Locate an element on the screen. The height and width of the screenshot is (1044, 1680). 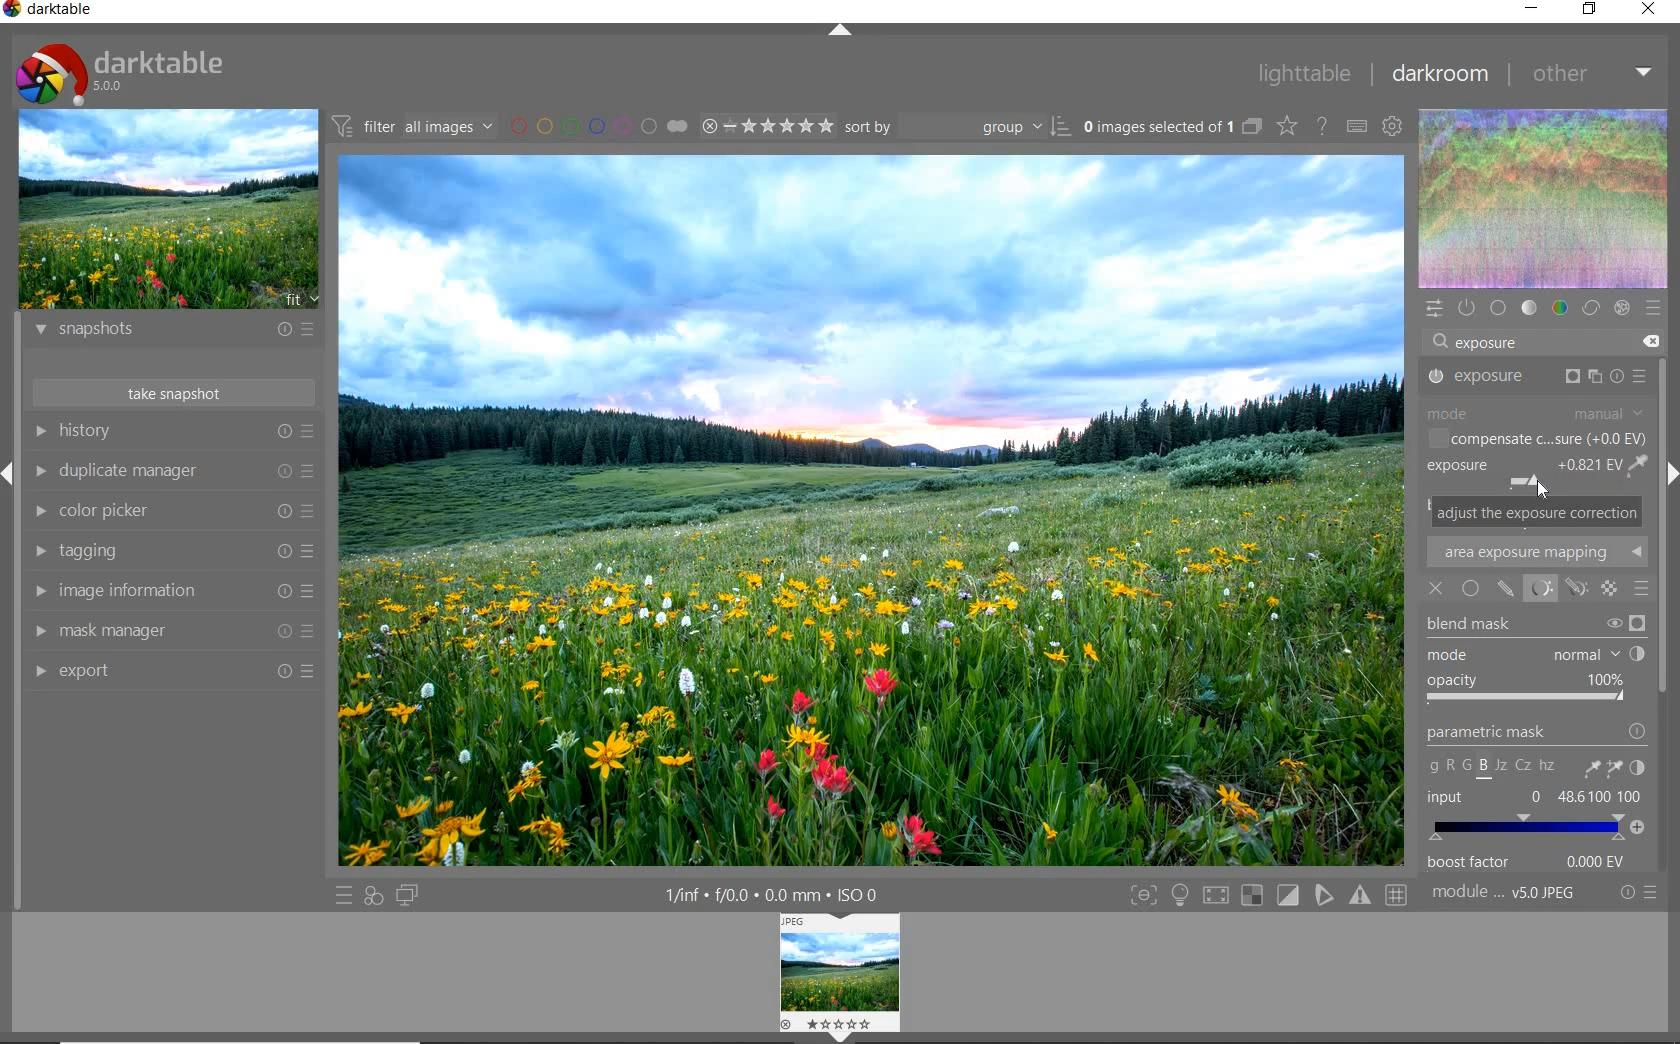
set keyboard shortcuts is located at coordinates (1358, 128).